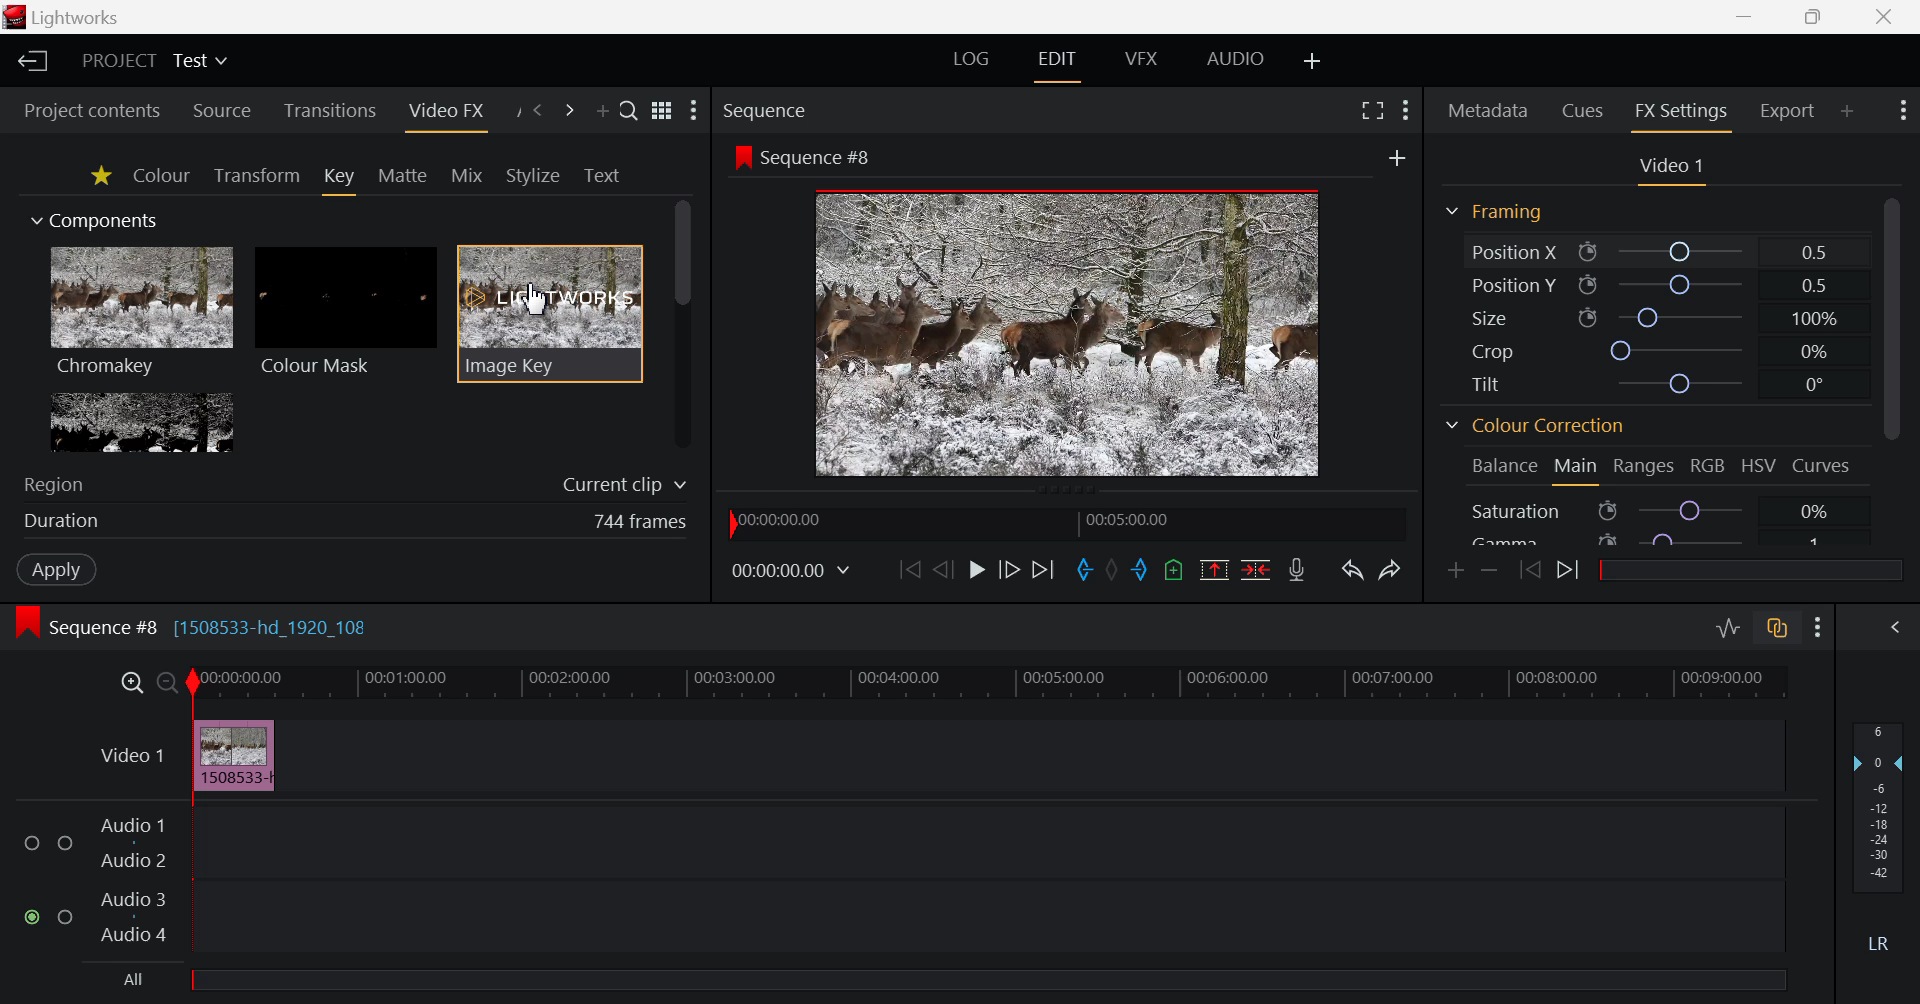 The image size is (1920, 1004). What do you see at coordinates (1355, 569) in the screenshot?
I see `Undo` at bounding box center [1355, 569].